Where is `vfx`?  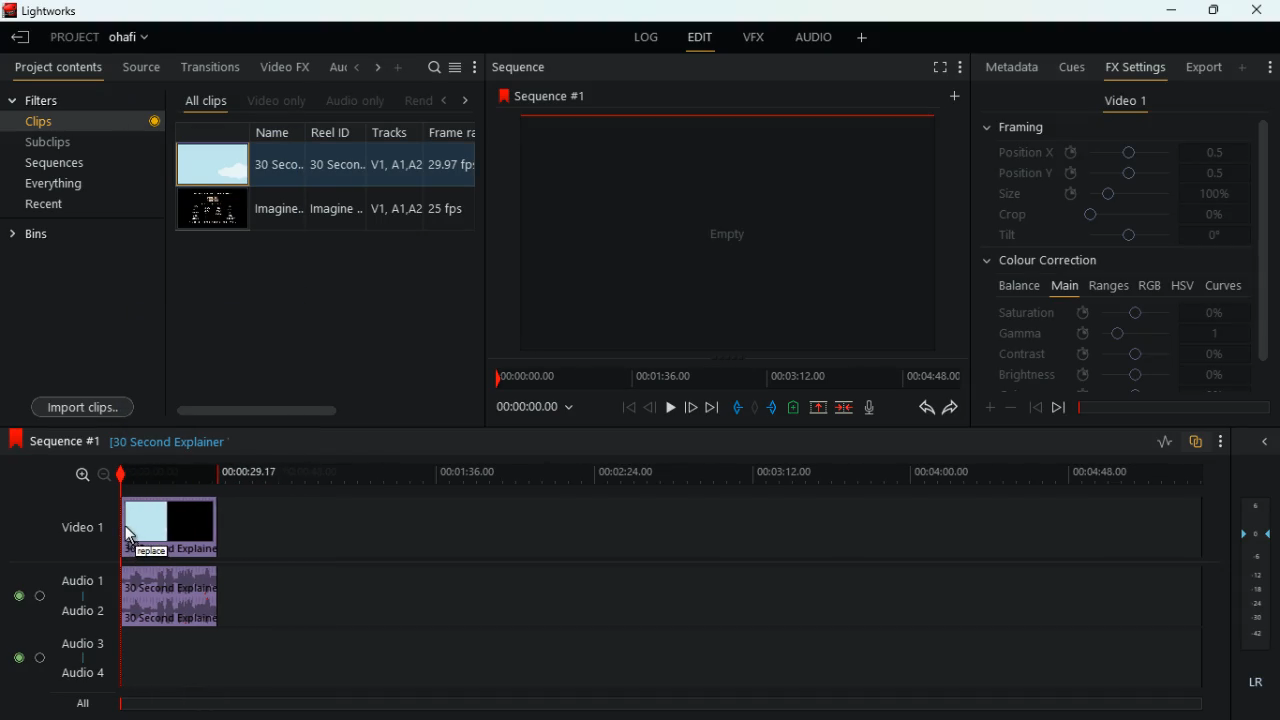
vfx is located at coordinates (750, 38).